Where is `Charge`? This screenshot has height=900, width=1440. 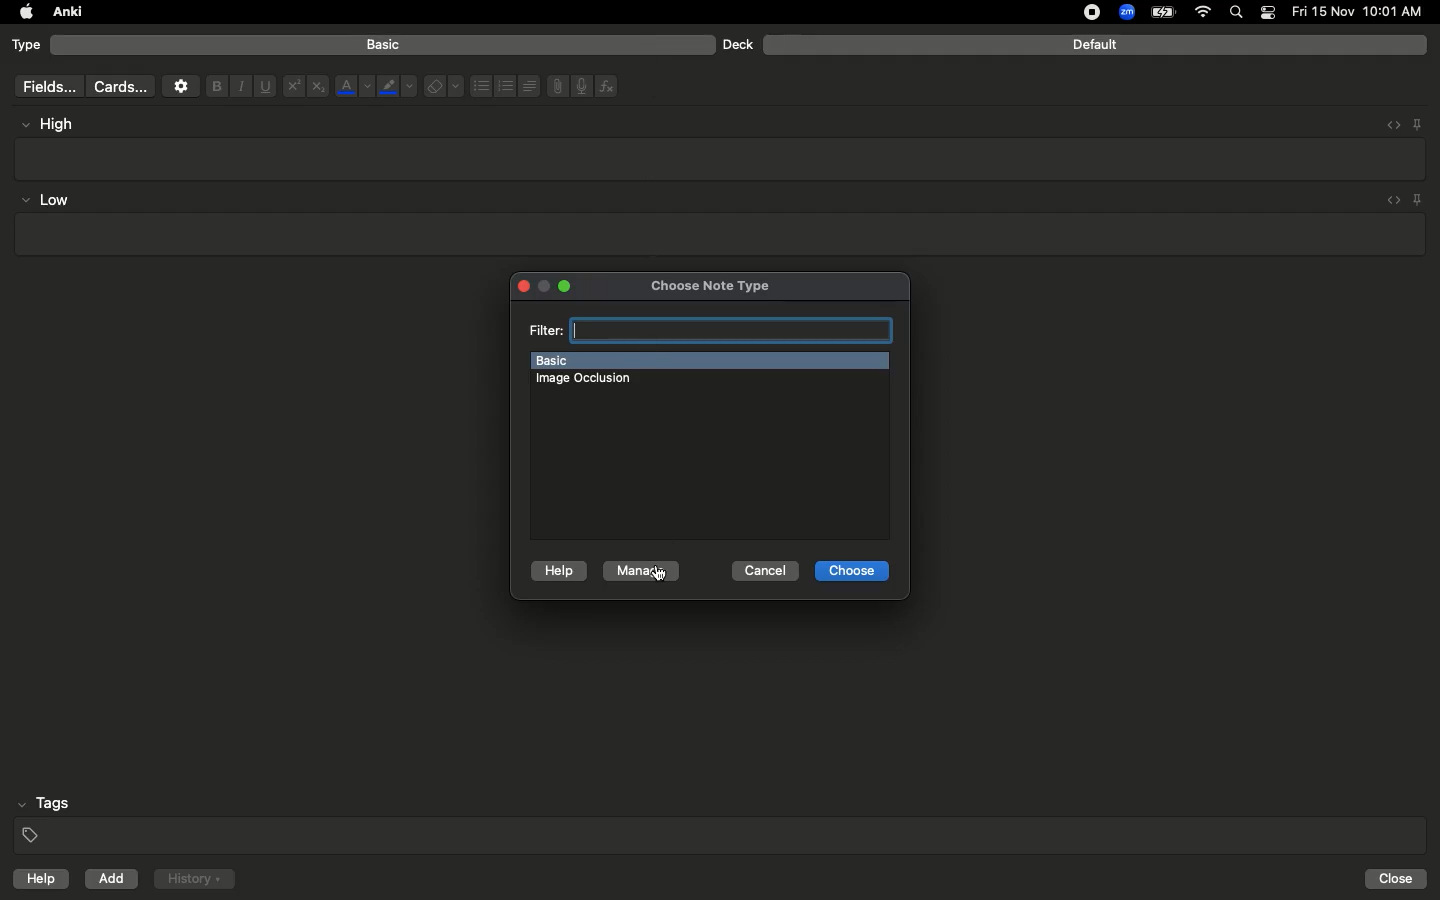
Charge is located at coordinates (1162, 12).